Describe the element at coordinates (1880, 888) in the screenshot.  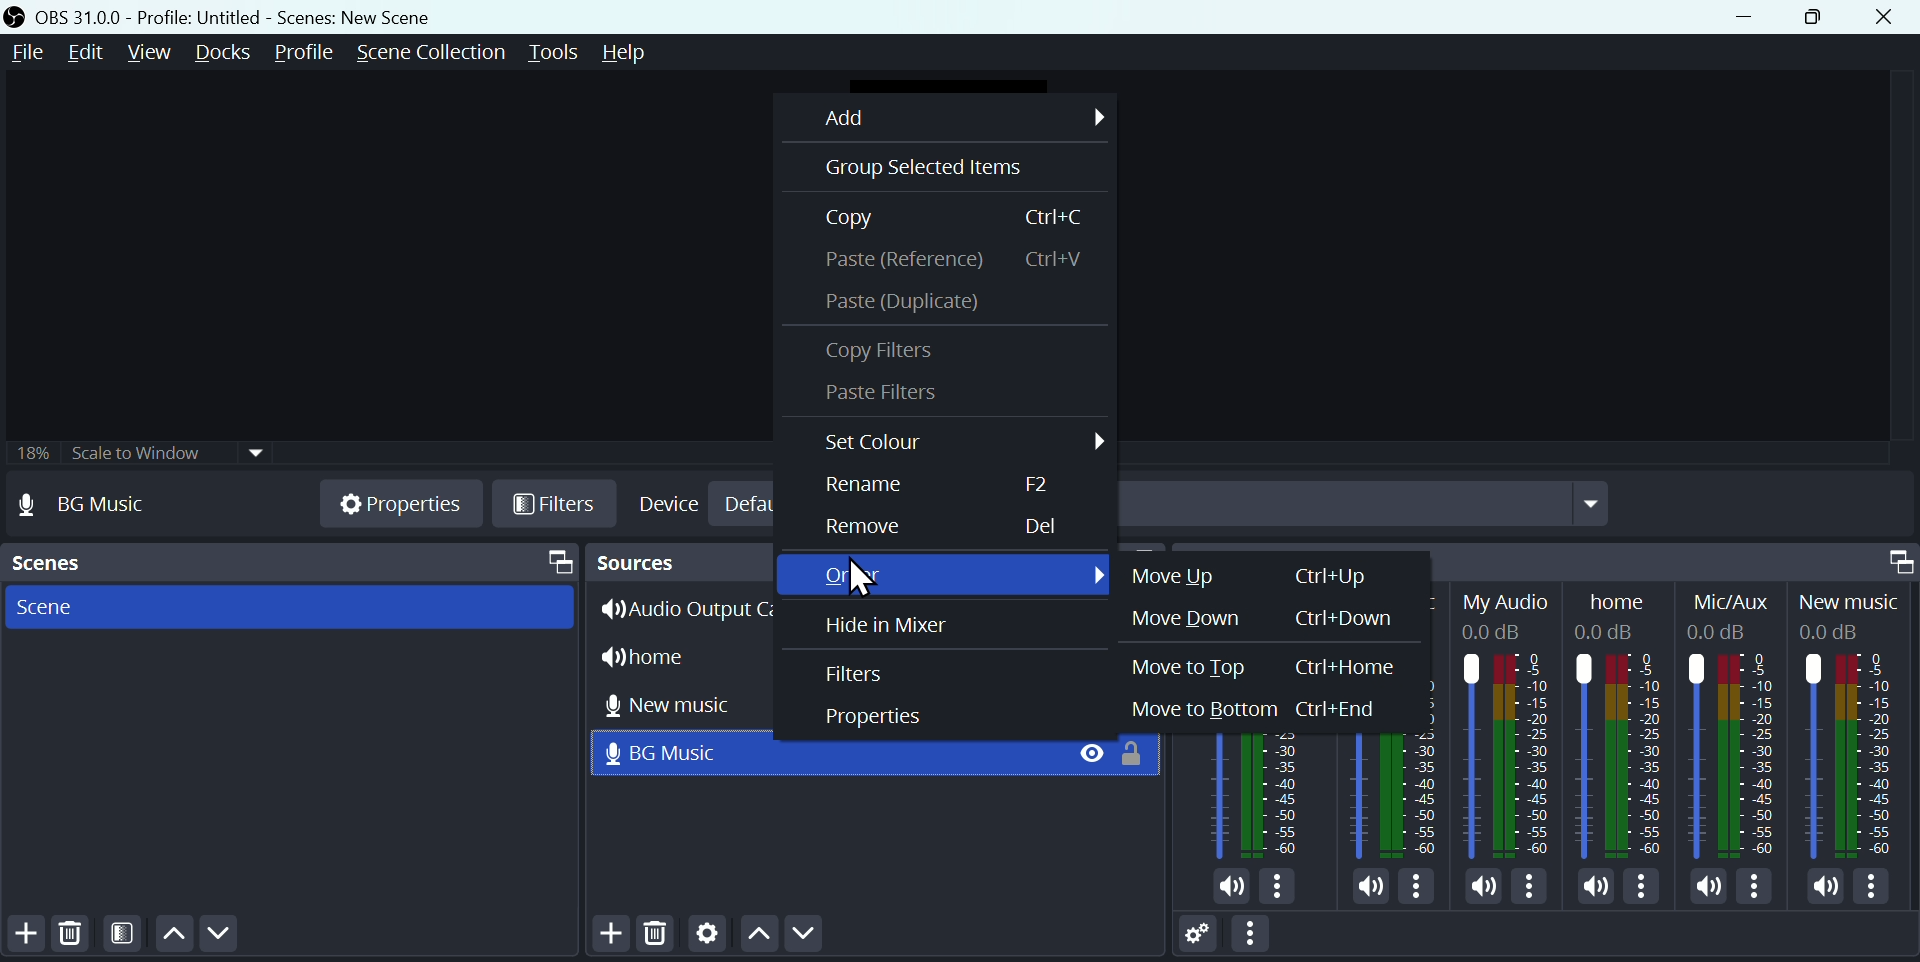
I see `more` at that location.